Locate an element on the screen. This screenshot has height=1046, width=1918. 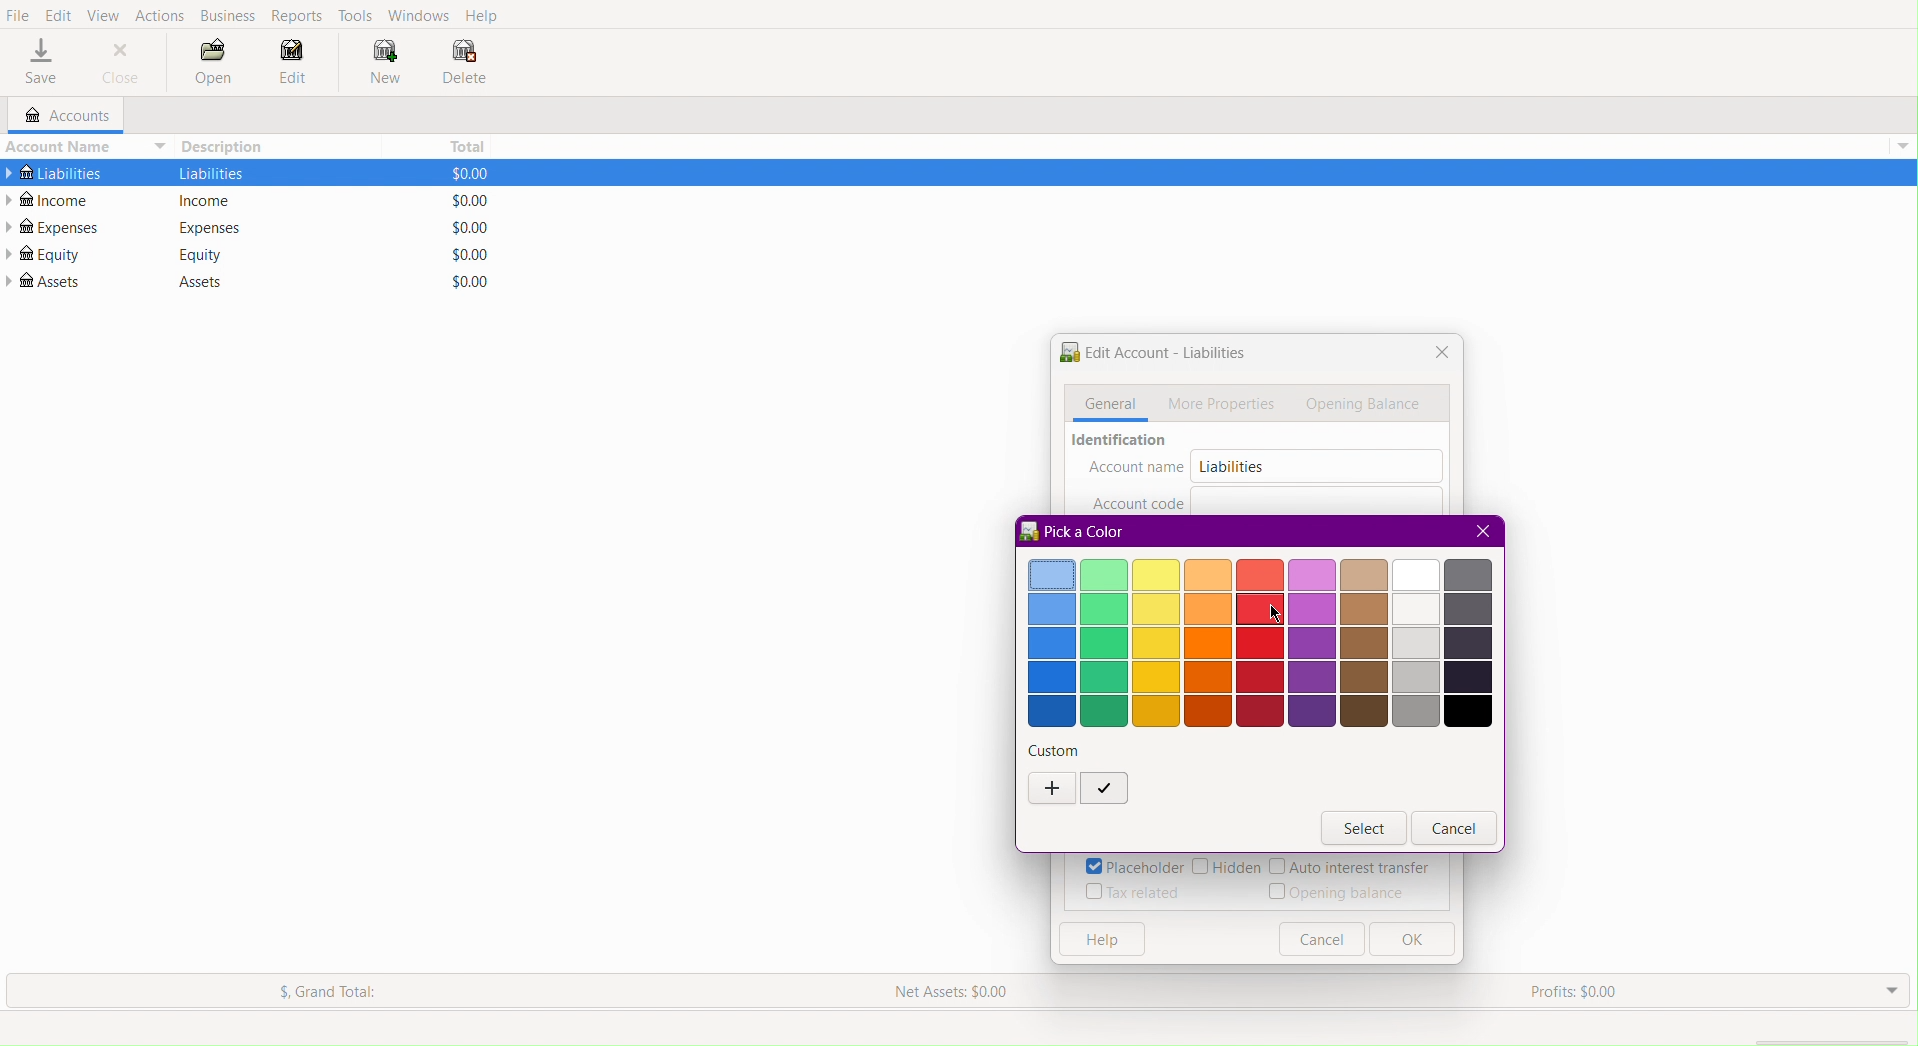
Reports is located at coordinates (300, 16).